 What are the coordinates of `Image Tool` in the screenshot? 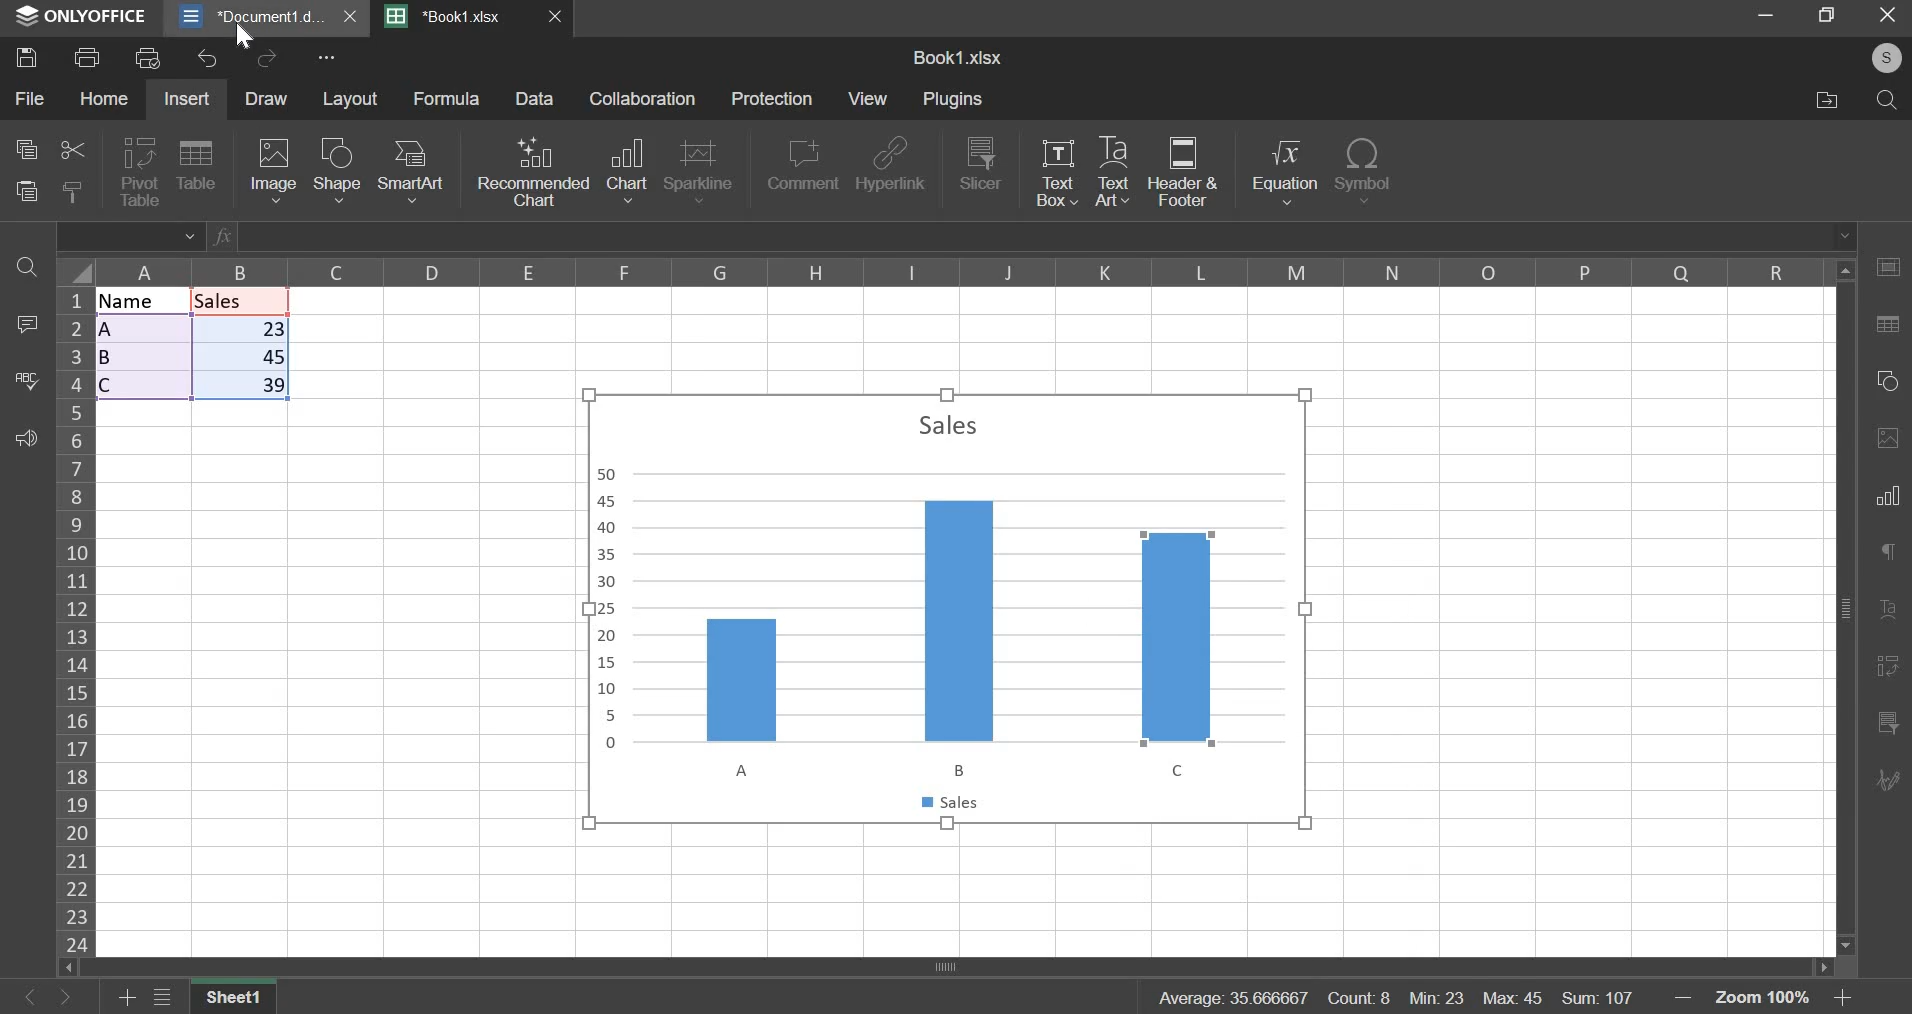 It's located at (1887, 437).